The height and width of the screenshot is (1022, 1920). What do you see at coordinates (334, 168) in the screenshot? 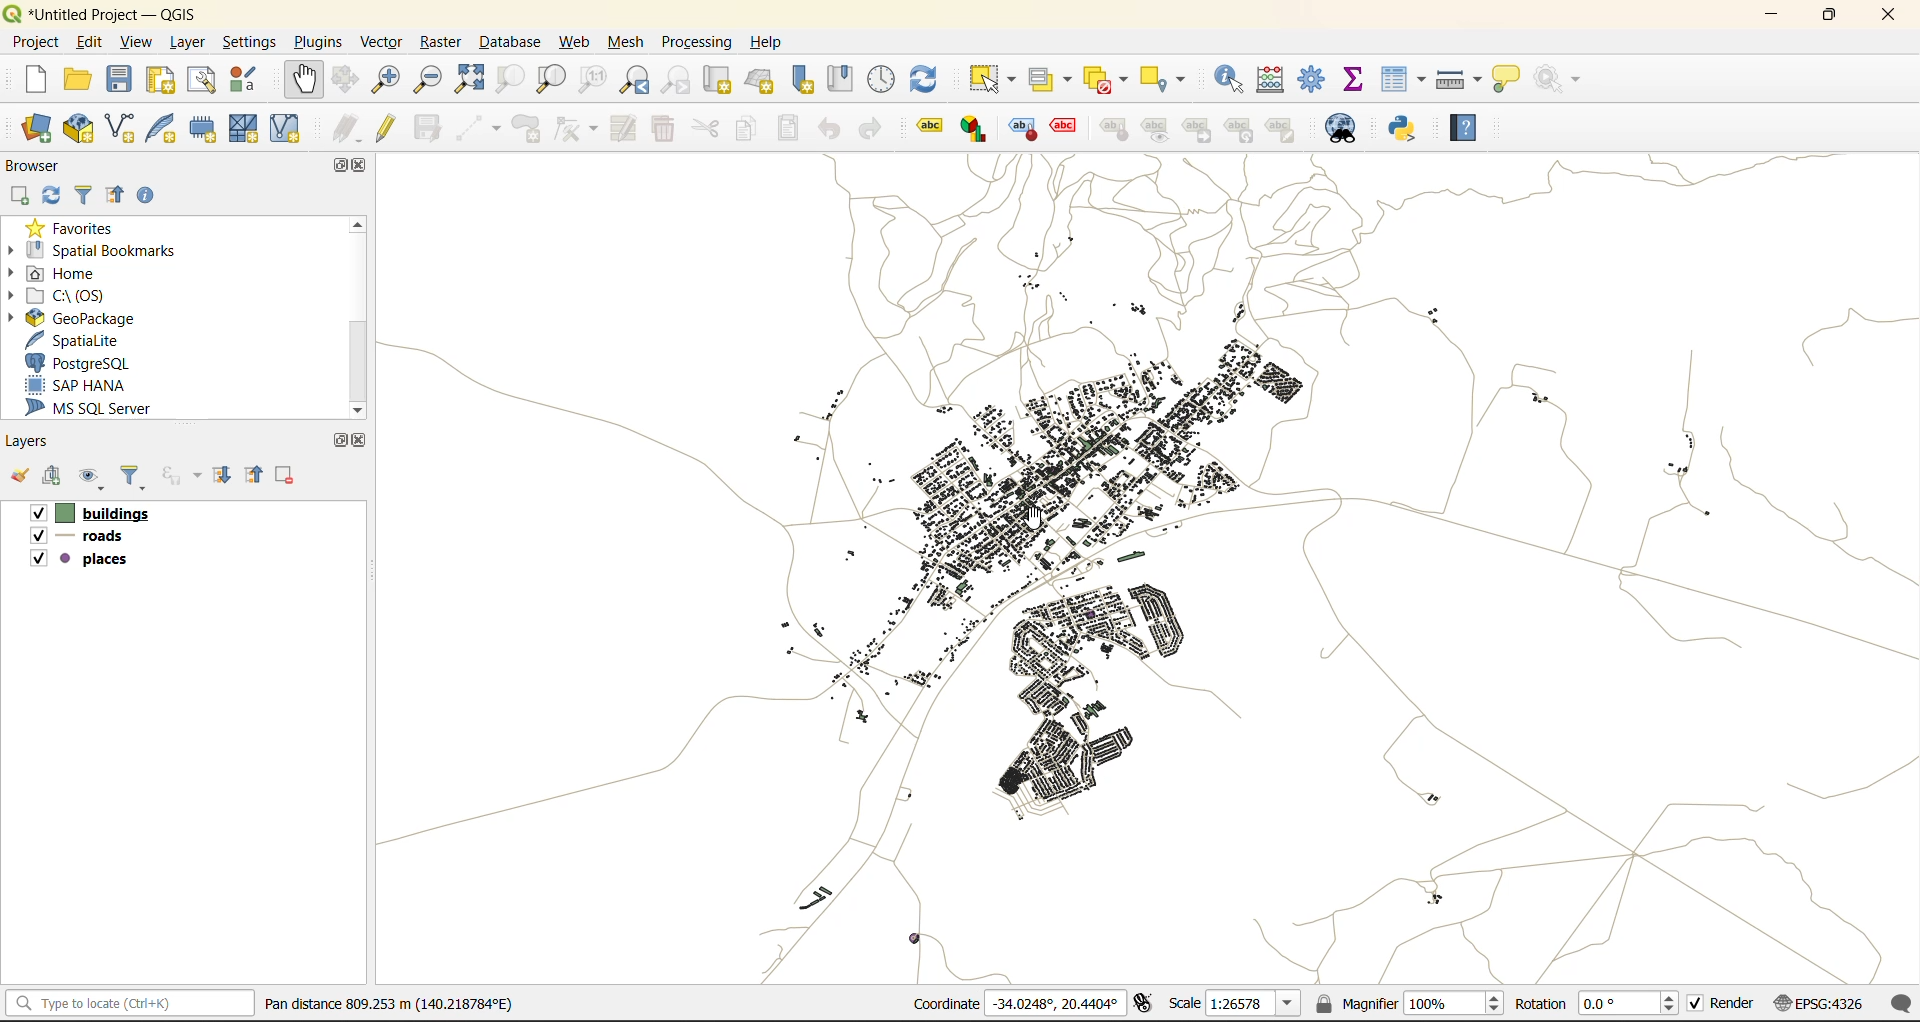
I see `maximize` at bounding box center [334, 168].